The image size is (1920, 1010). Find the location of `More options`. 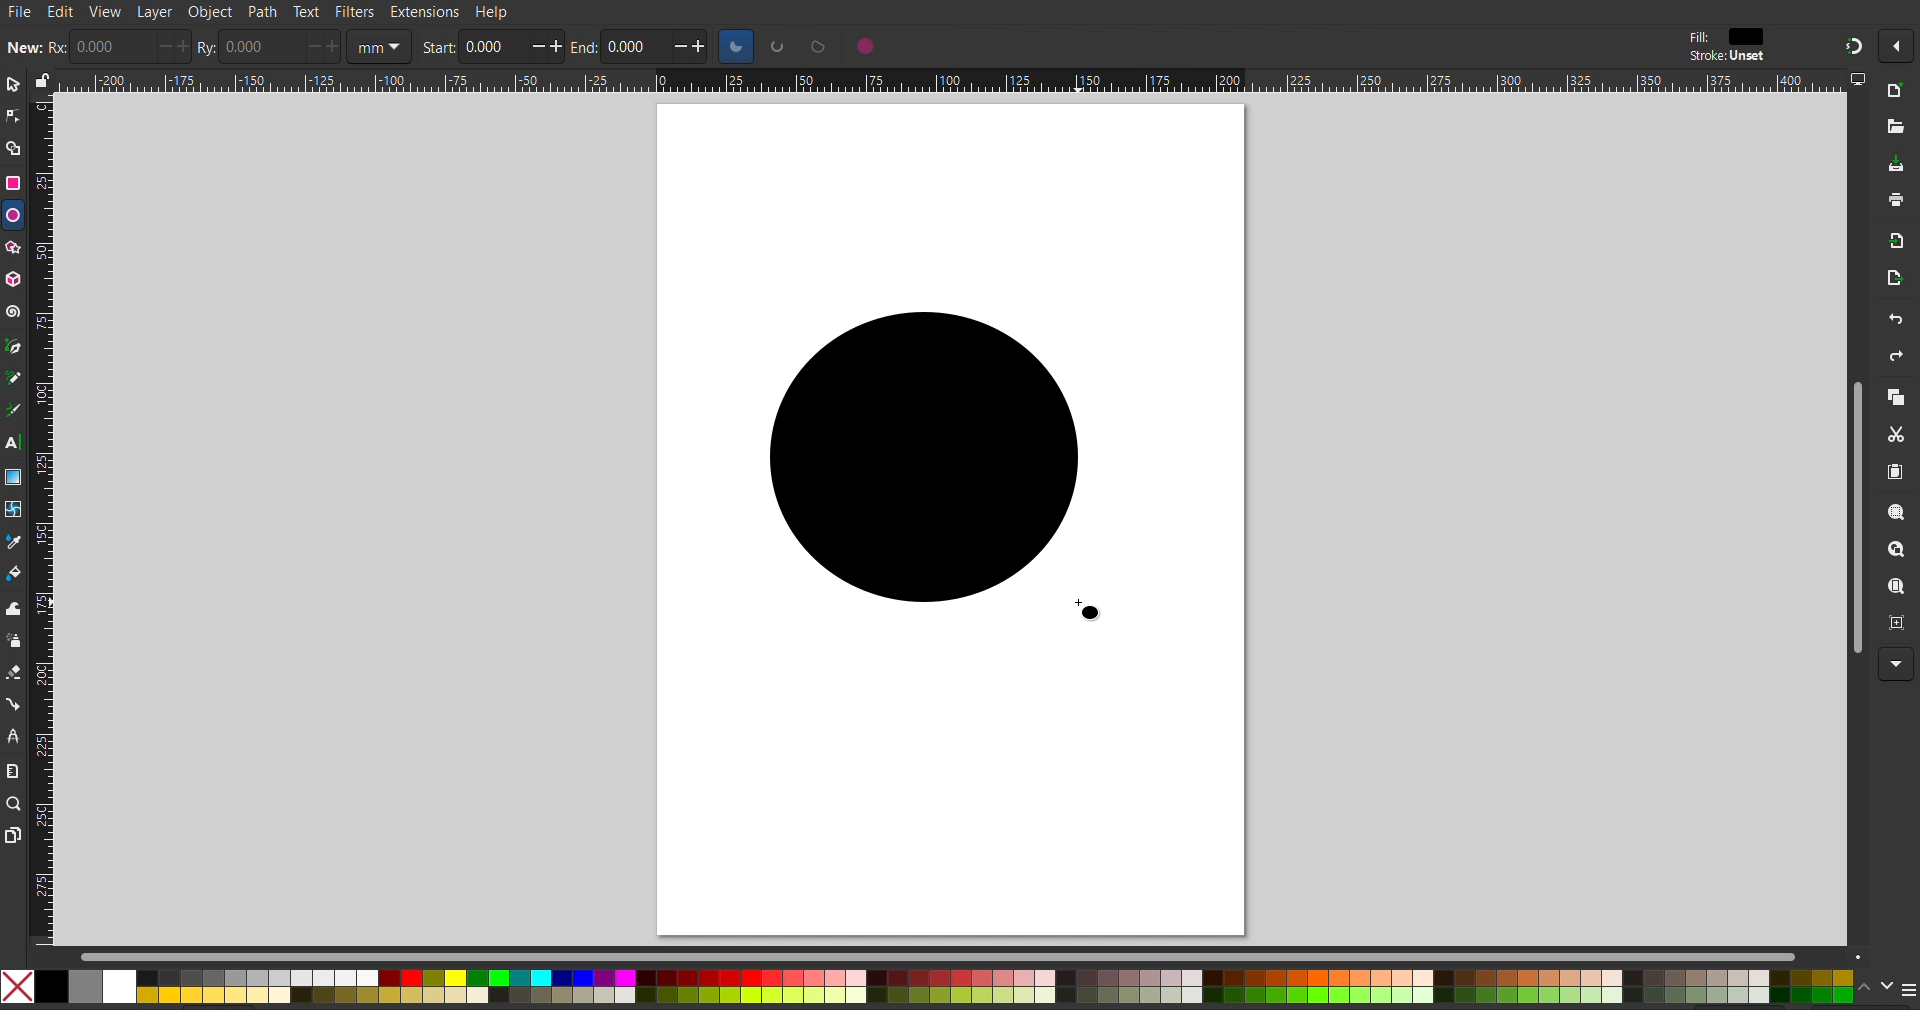

More options is located at coordinates (1897, 48).